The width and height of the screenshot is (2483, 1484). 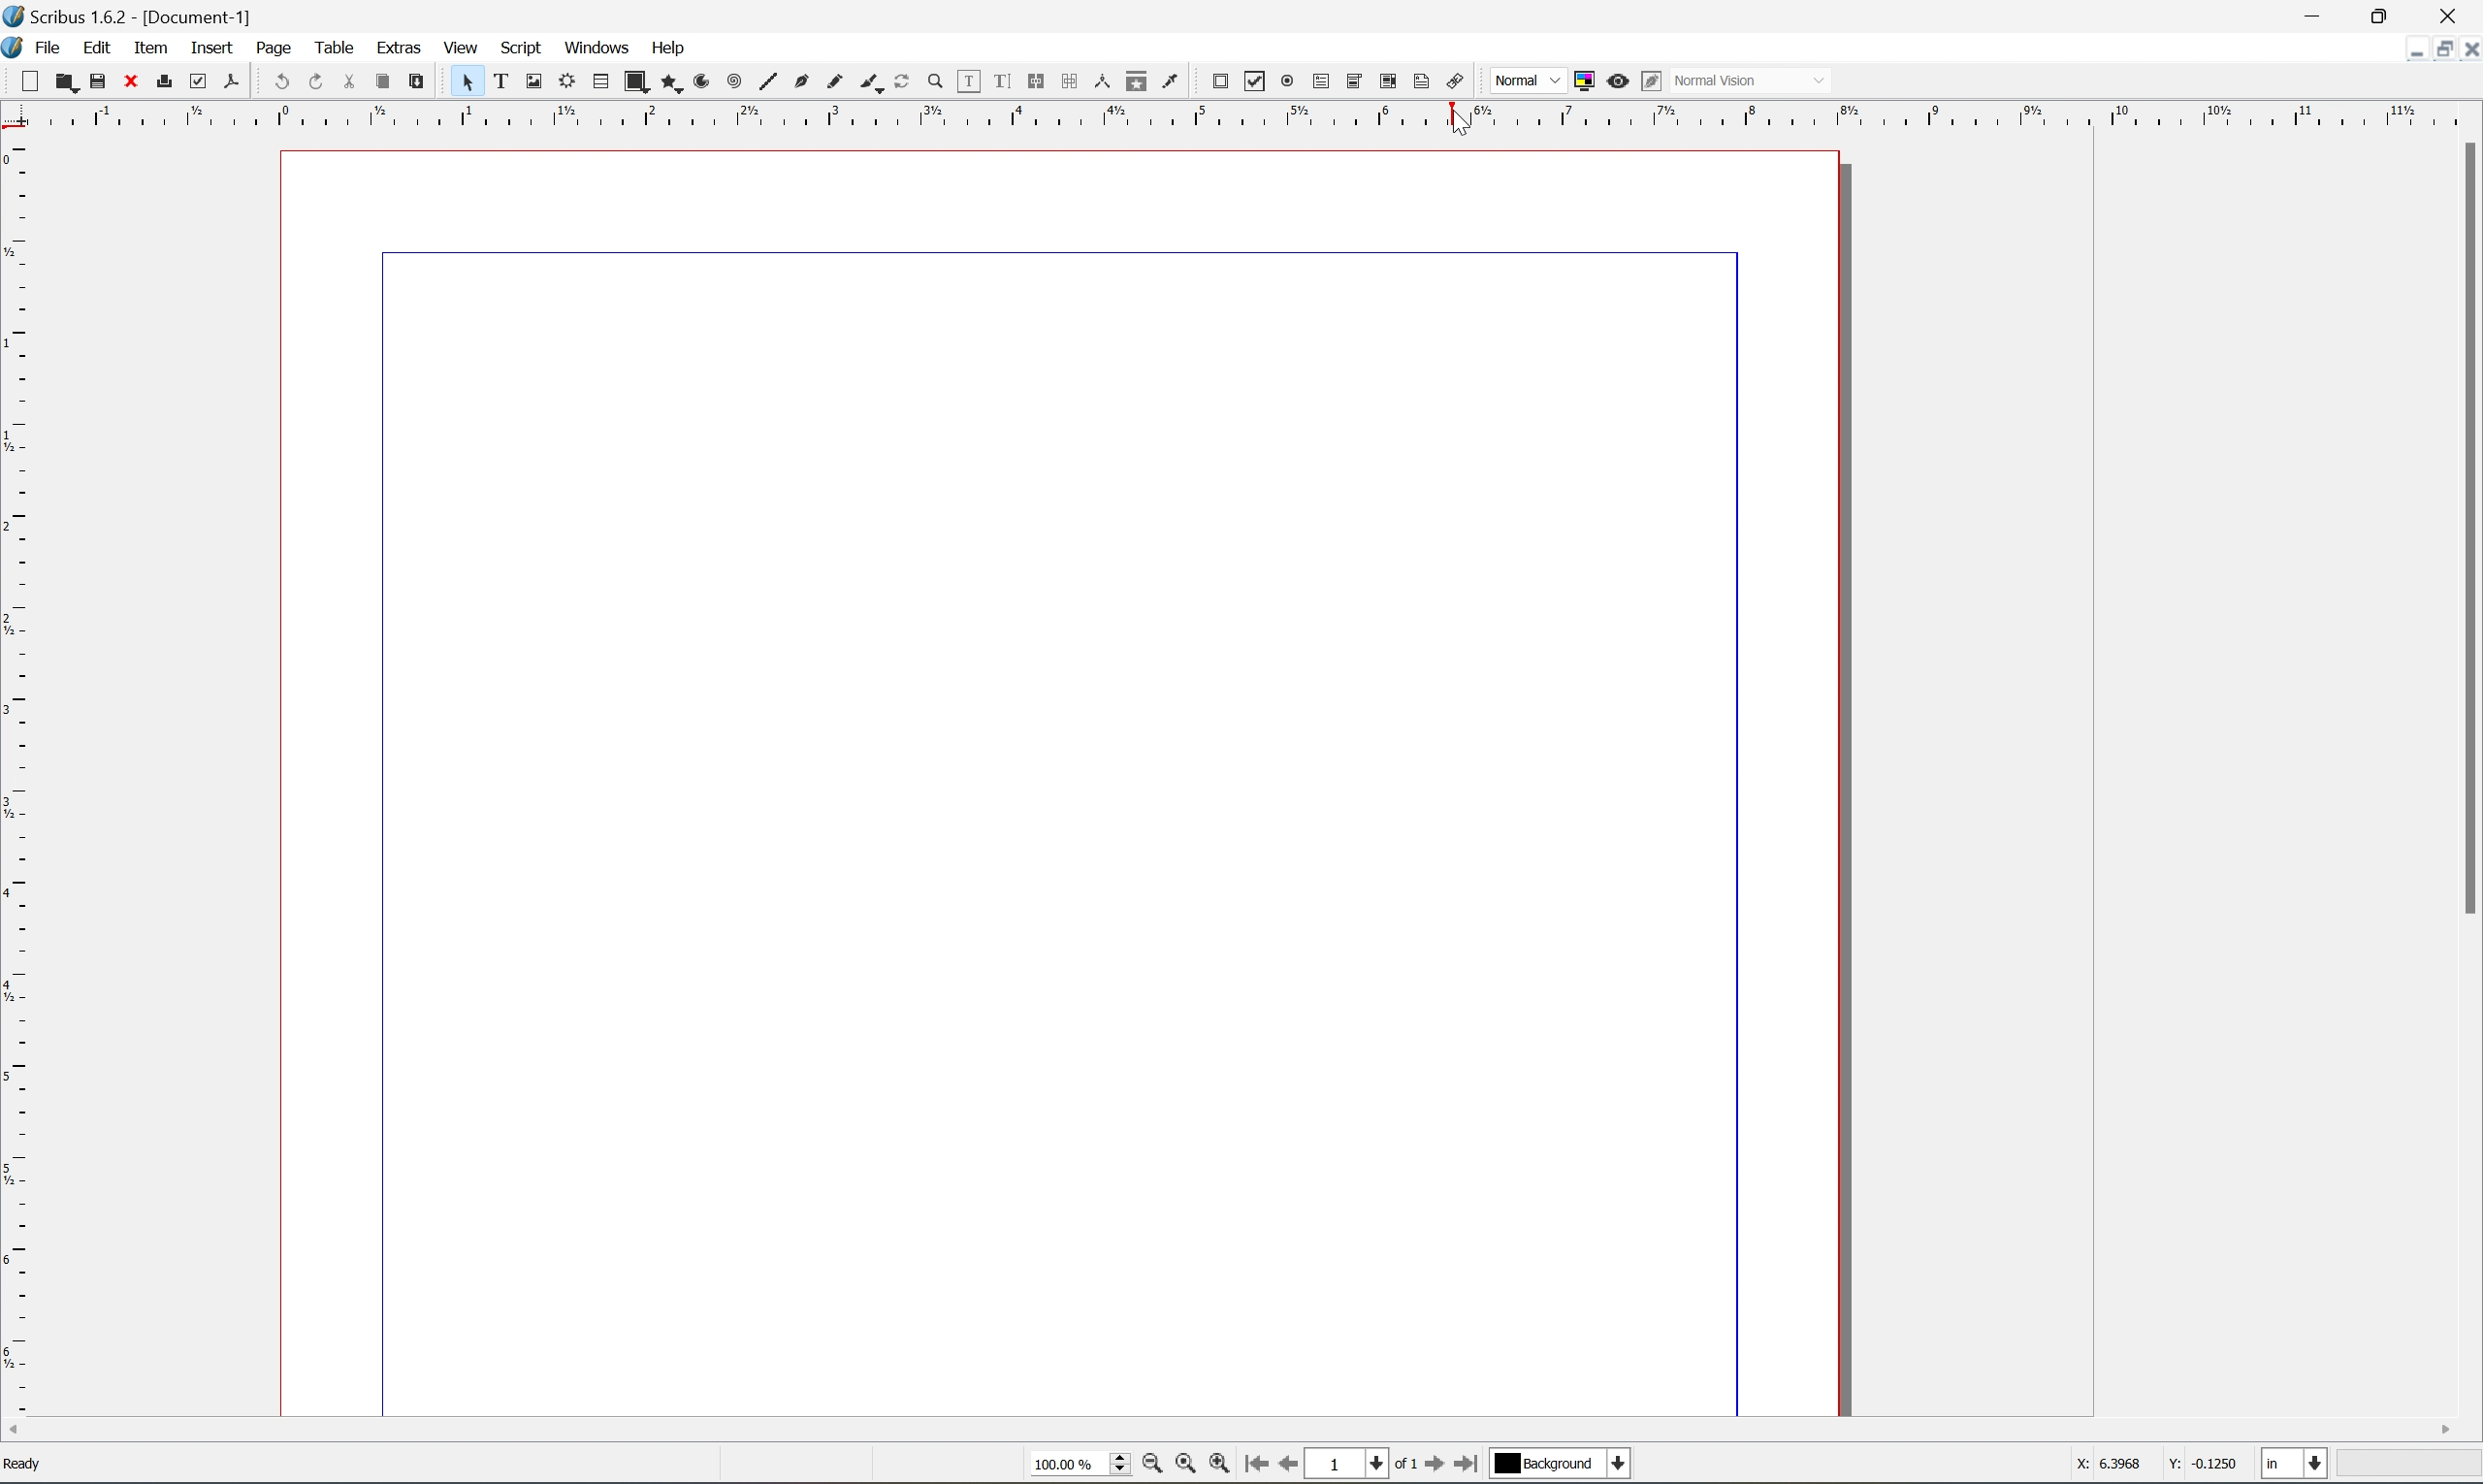 I want to click on render frame, so click(x=569, y=82).